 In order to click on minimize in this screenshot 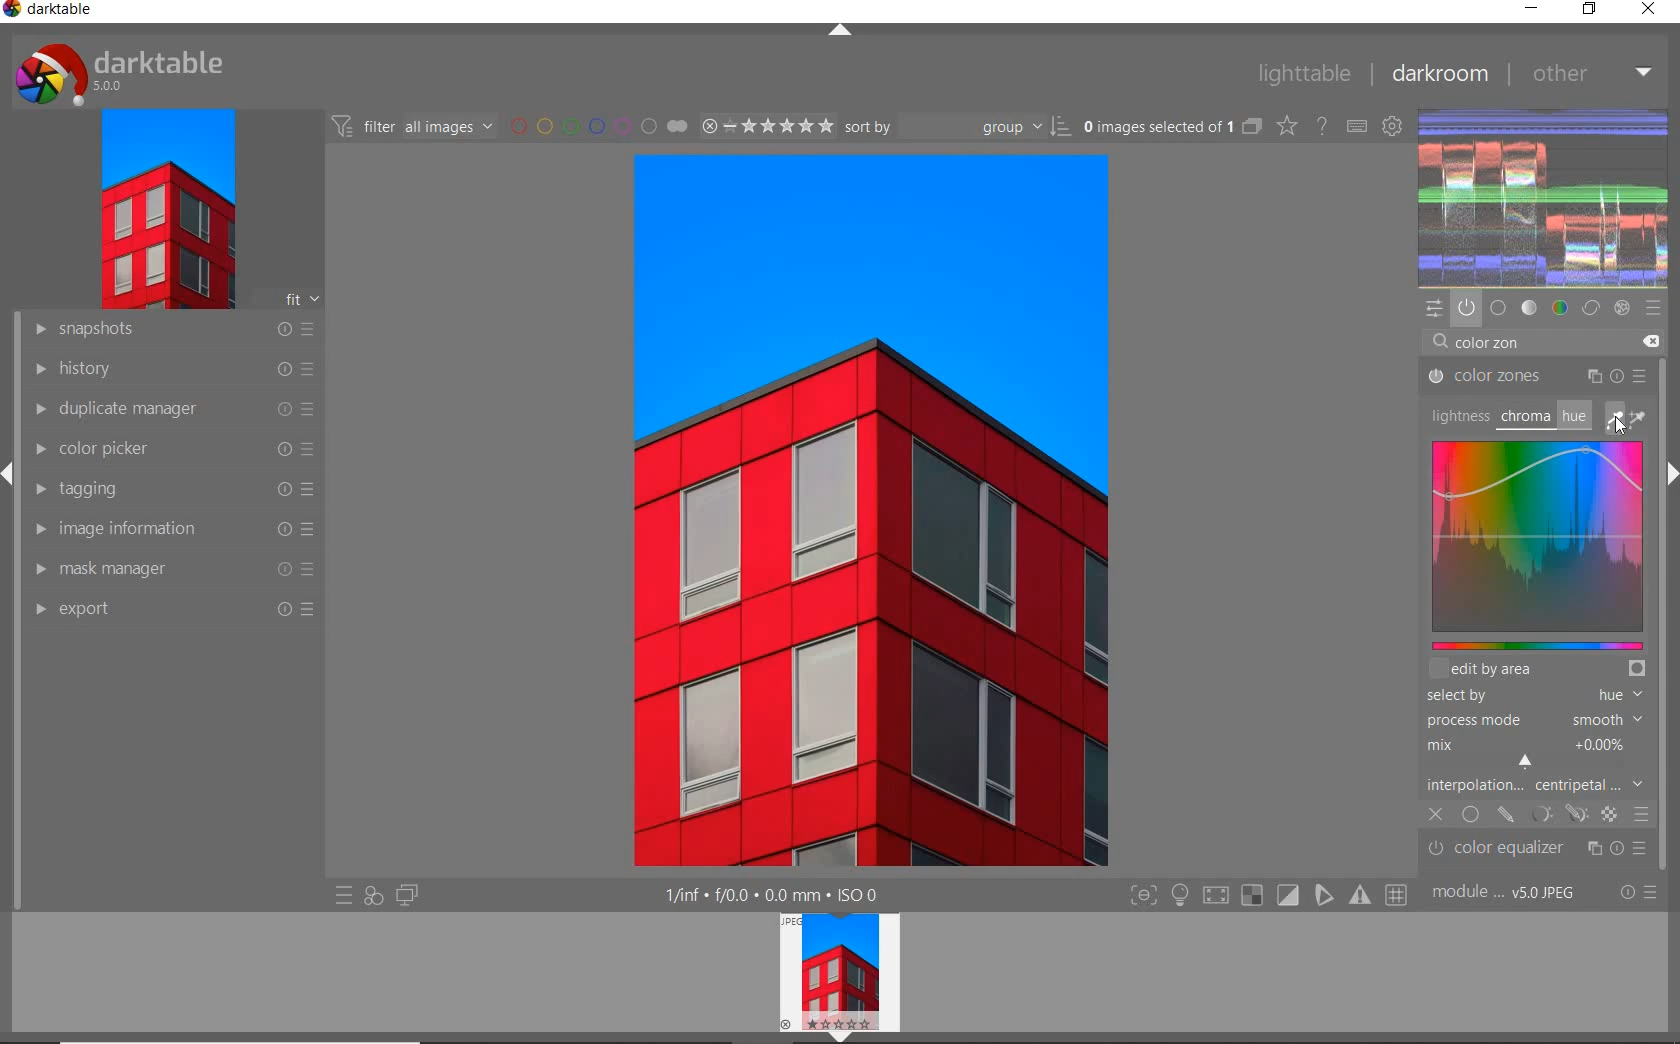, I will do `click(1532, 10)`.